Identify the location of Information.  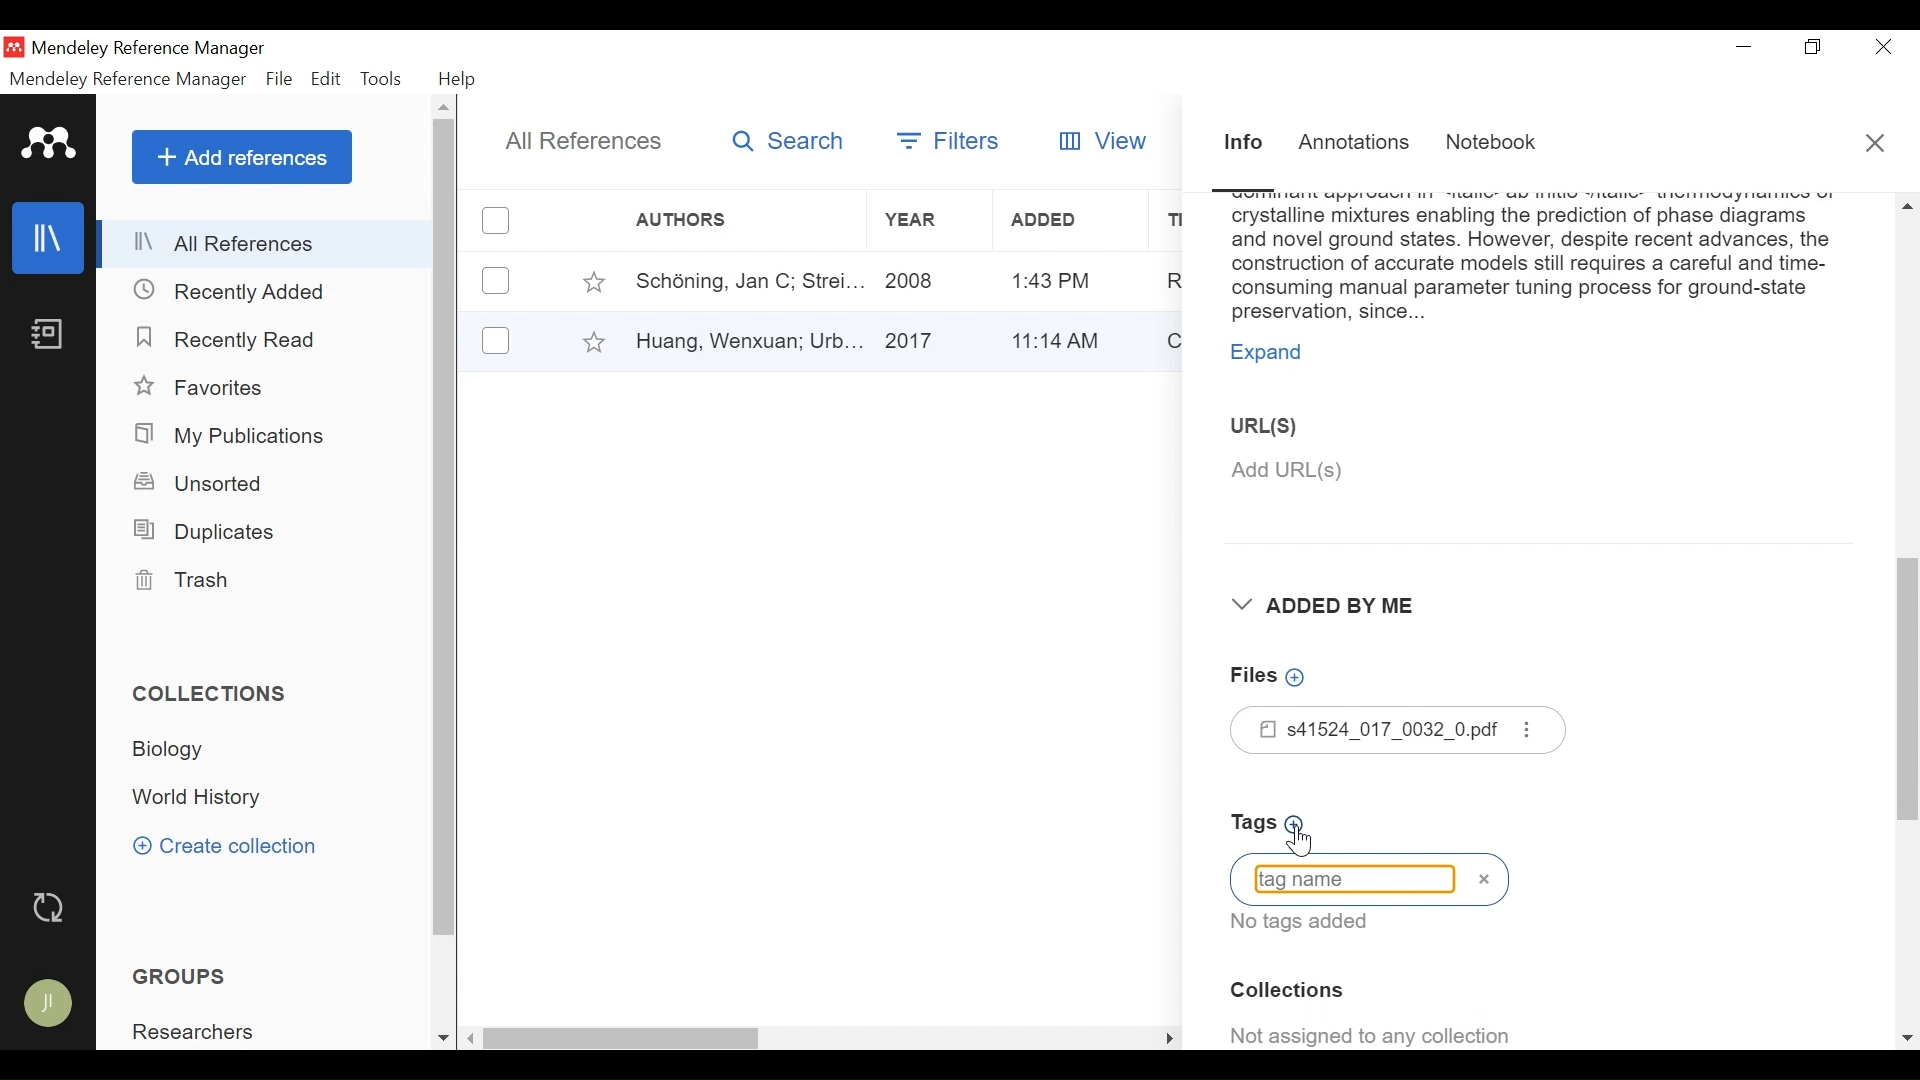
(1245, 144).